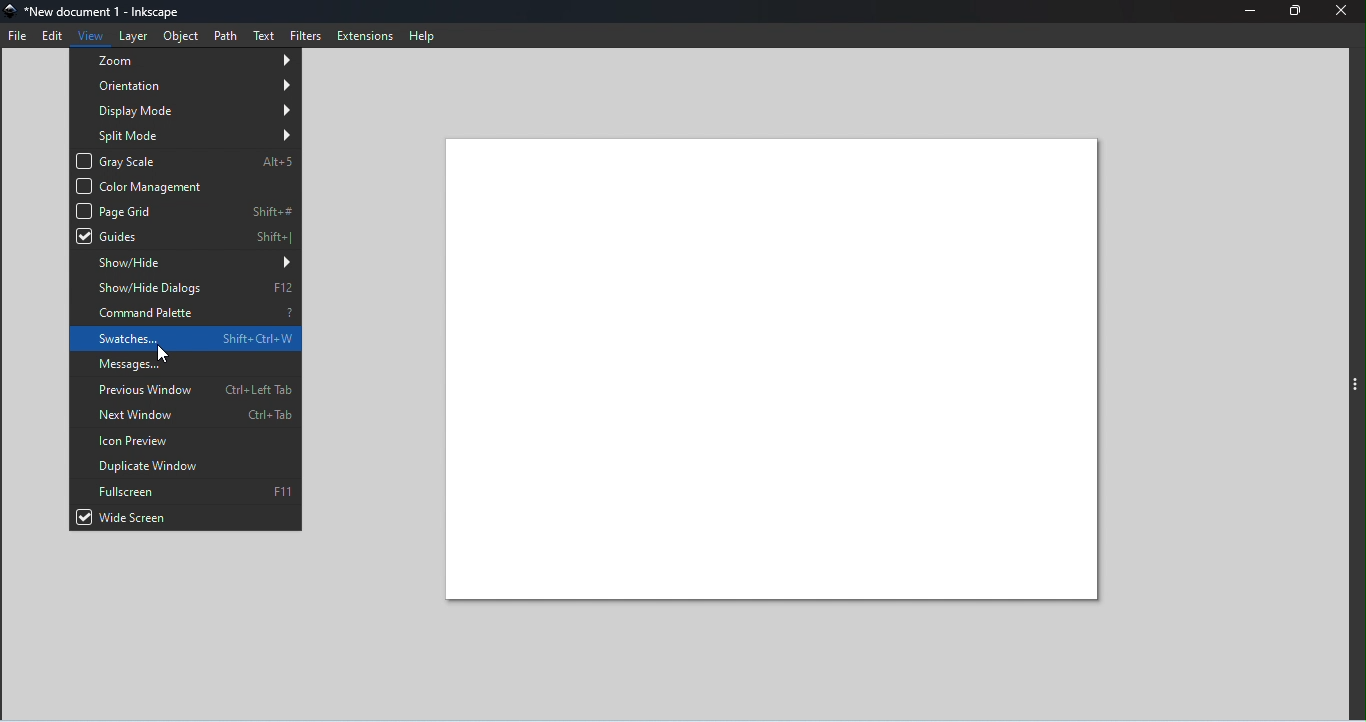 The image size is (1366, 722). What do you see at coordinates (265, 35) in the screenshot?
I see `Text` at bounding box center [265, 35].